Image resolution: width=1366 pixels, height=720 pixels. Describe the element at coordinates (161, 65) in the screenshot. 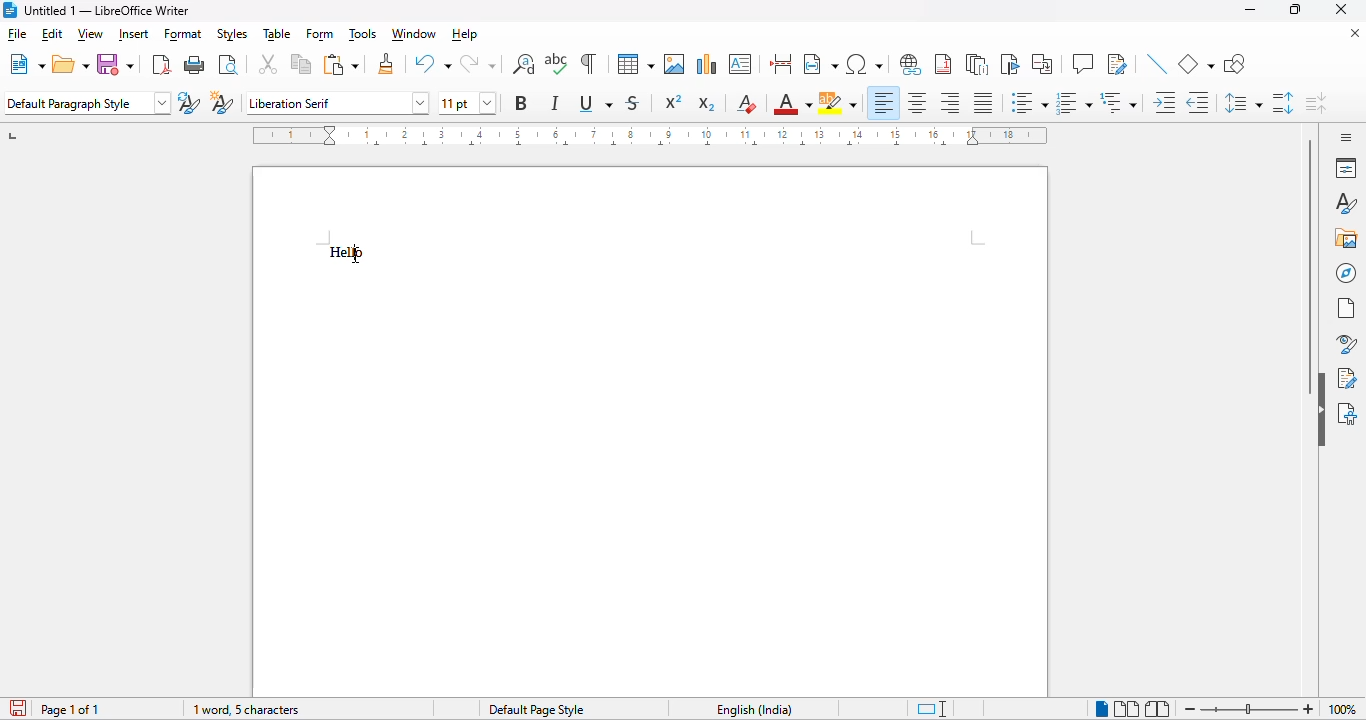

I see `export directly as PDF` at that location.